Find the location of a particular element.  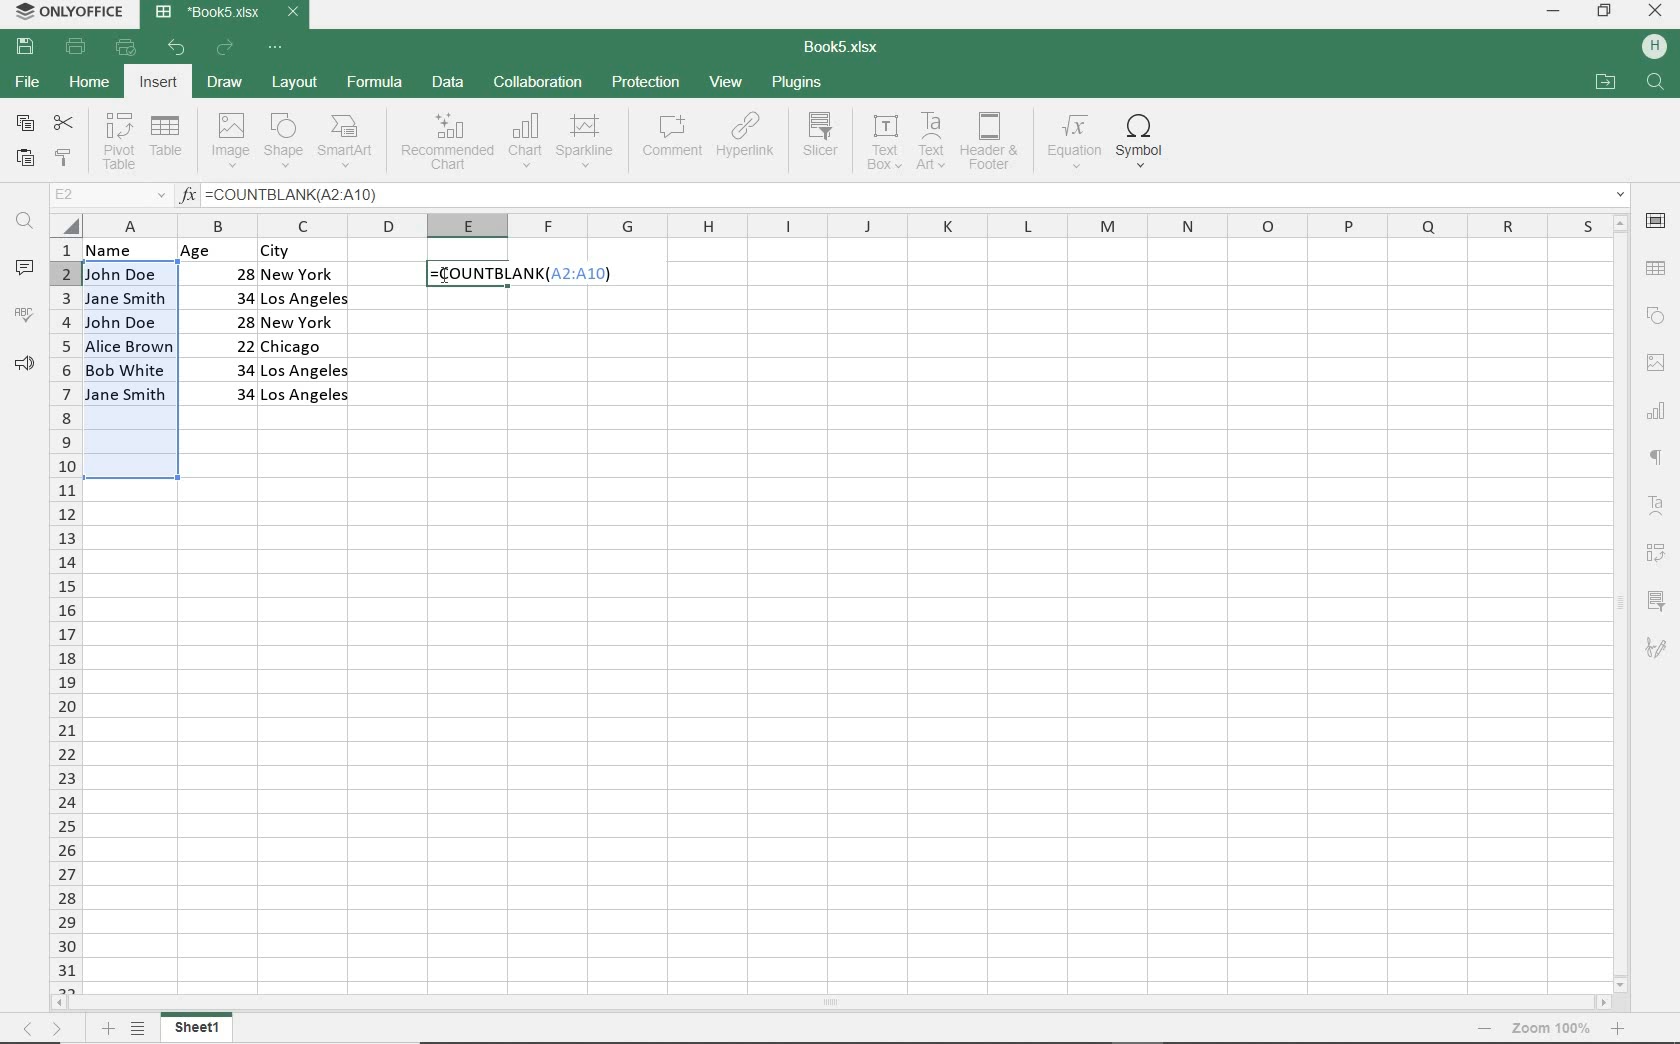

CUT is located at coordinates (65, 122).